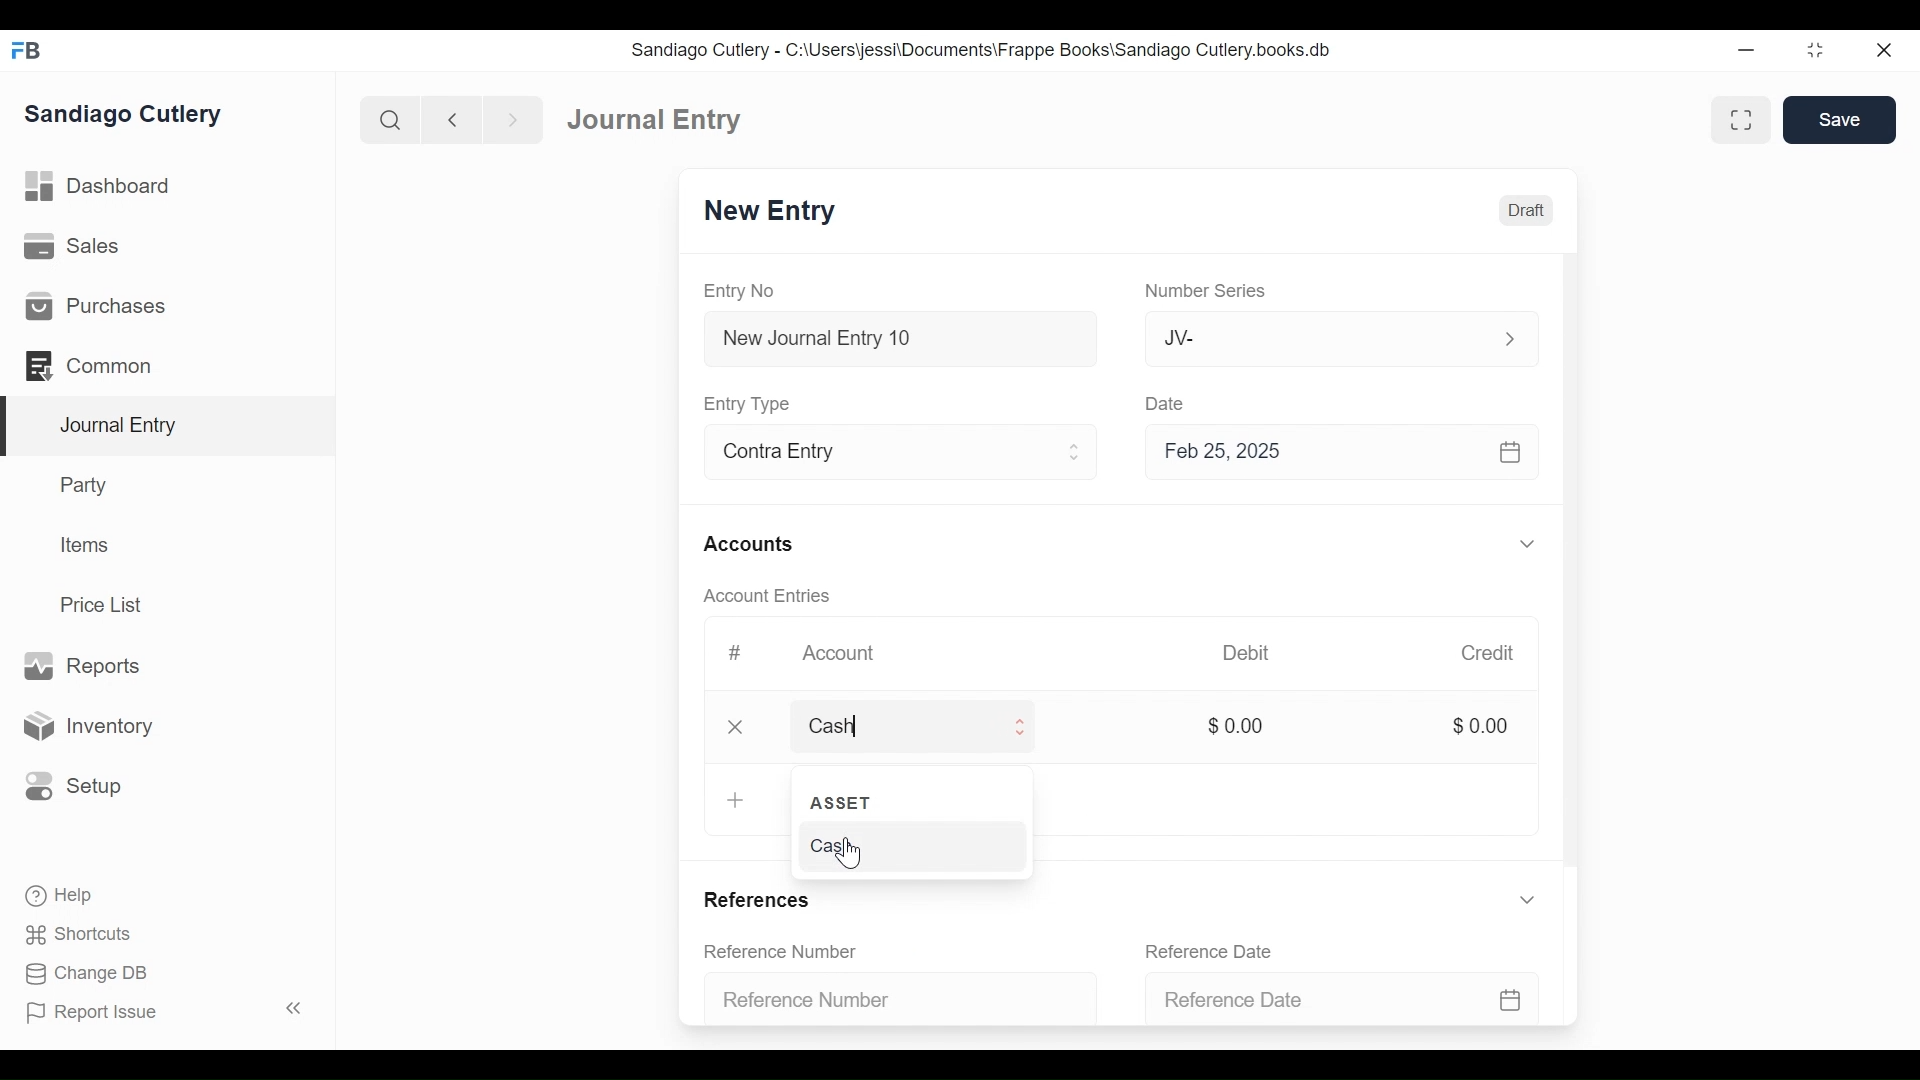 The height and width of the screenshot is (1080, 1920). What do you see at coordinates (1527, 211) in the screenshot?
I see `Draft` at bounding box center [1527, 211].